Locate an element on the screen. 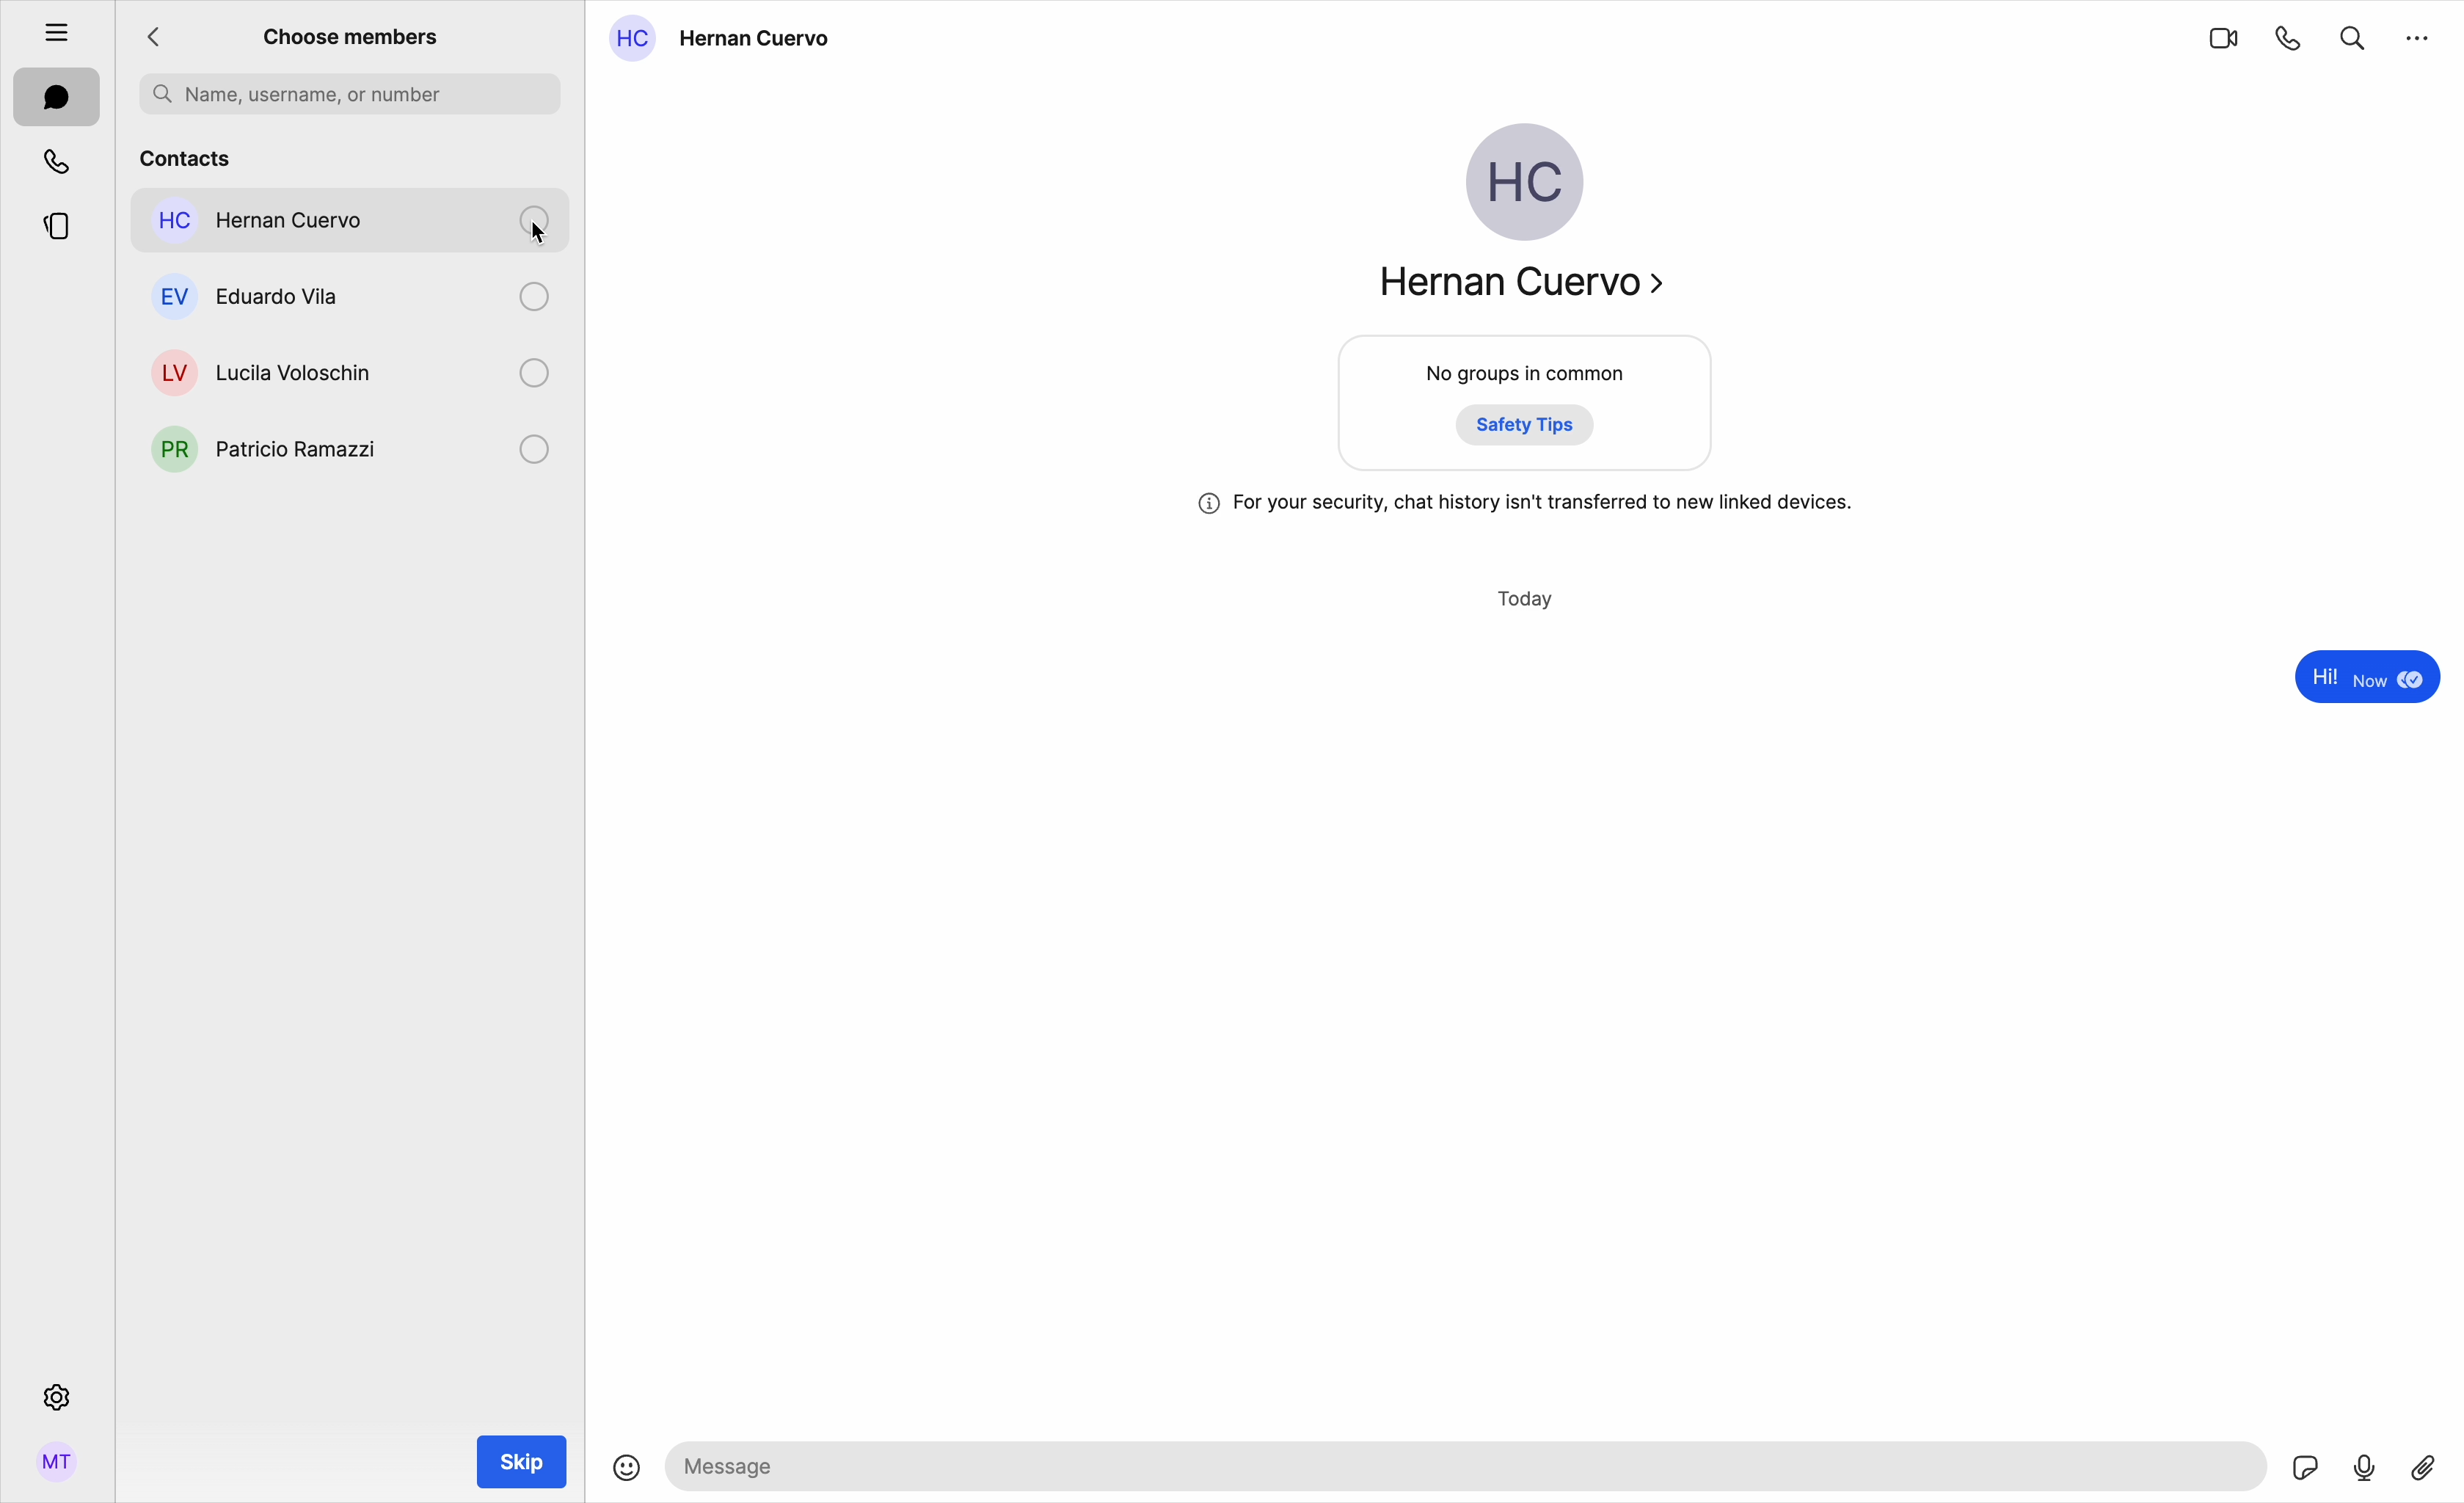 This screenshot has height=1503, width=2464. sticker is located at coordinates (2307, 1470).